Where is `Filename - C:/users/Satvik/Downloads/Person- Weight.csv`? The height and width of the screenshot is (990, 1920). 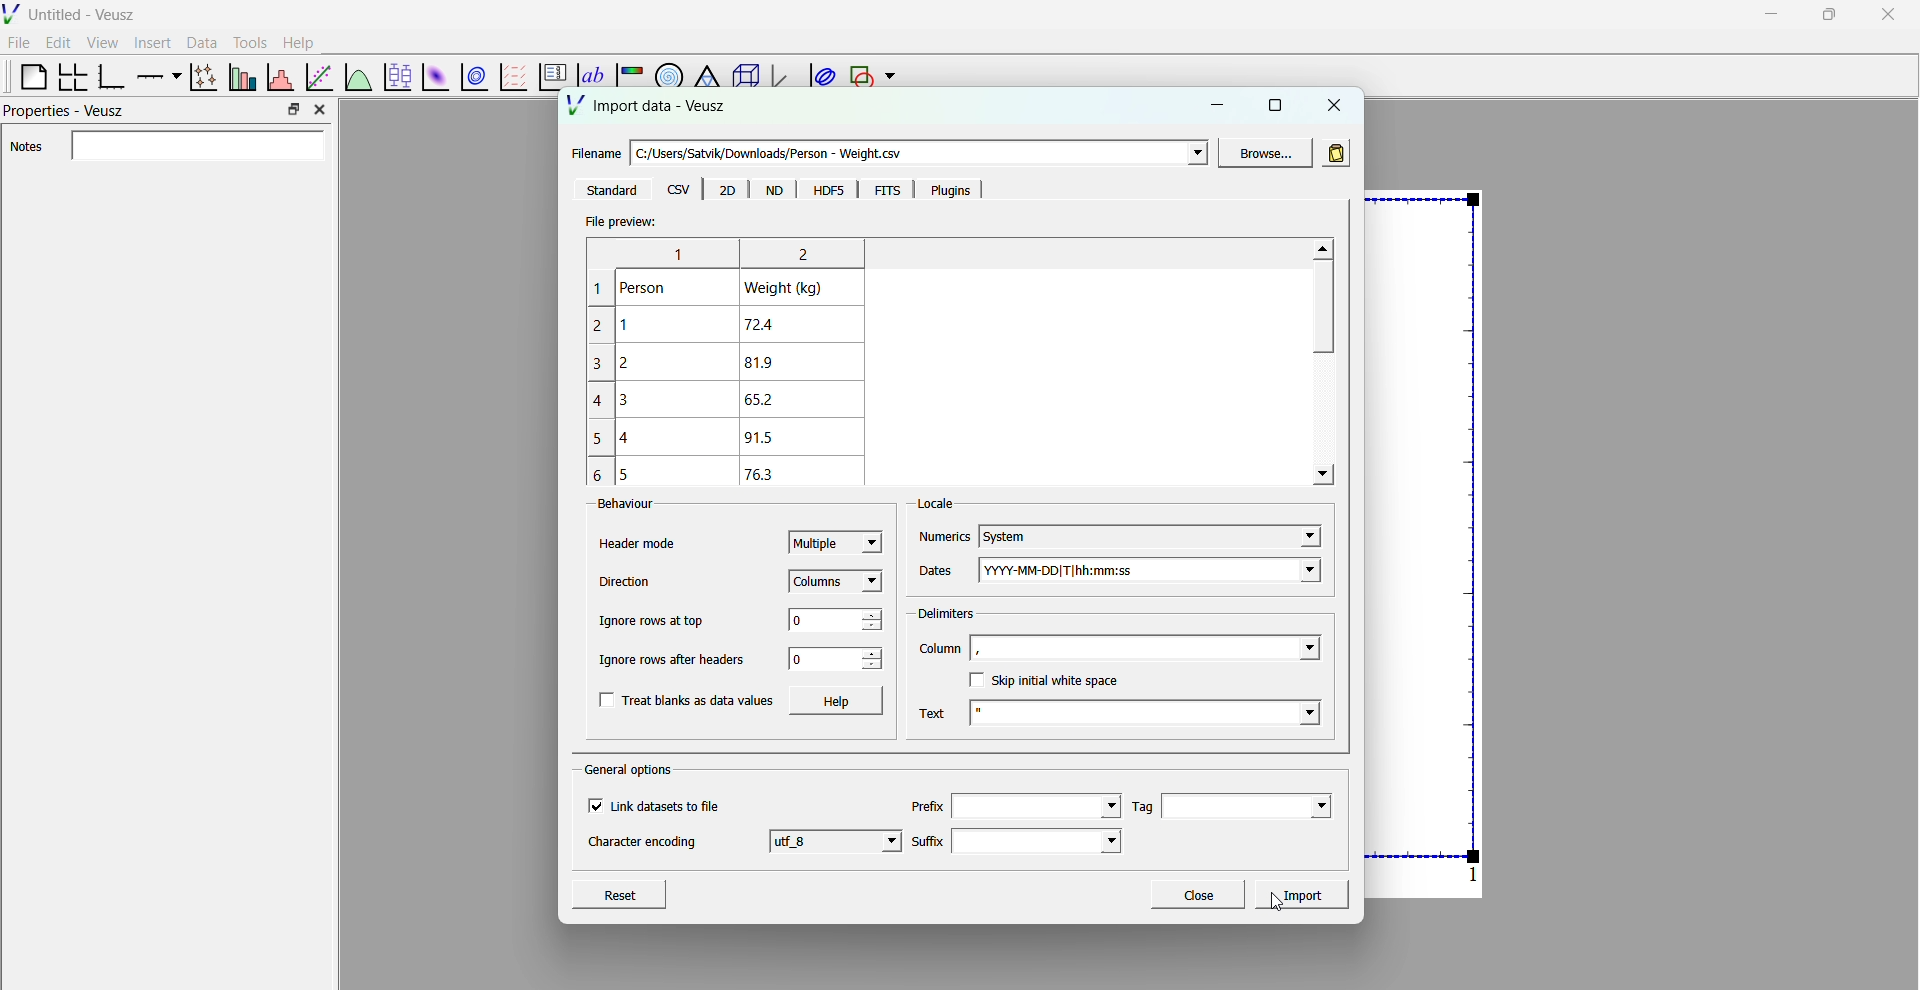 Filename - C:/users/Satvik/Downloads/Person- Weight.csv is located at coordinates (761, 147).